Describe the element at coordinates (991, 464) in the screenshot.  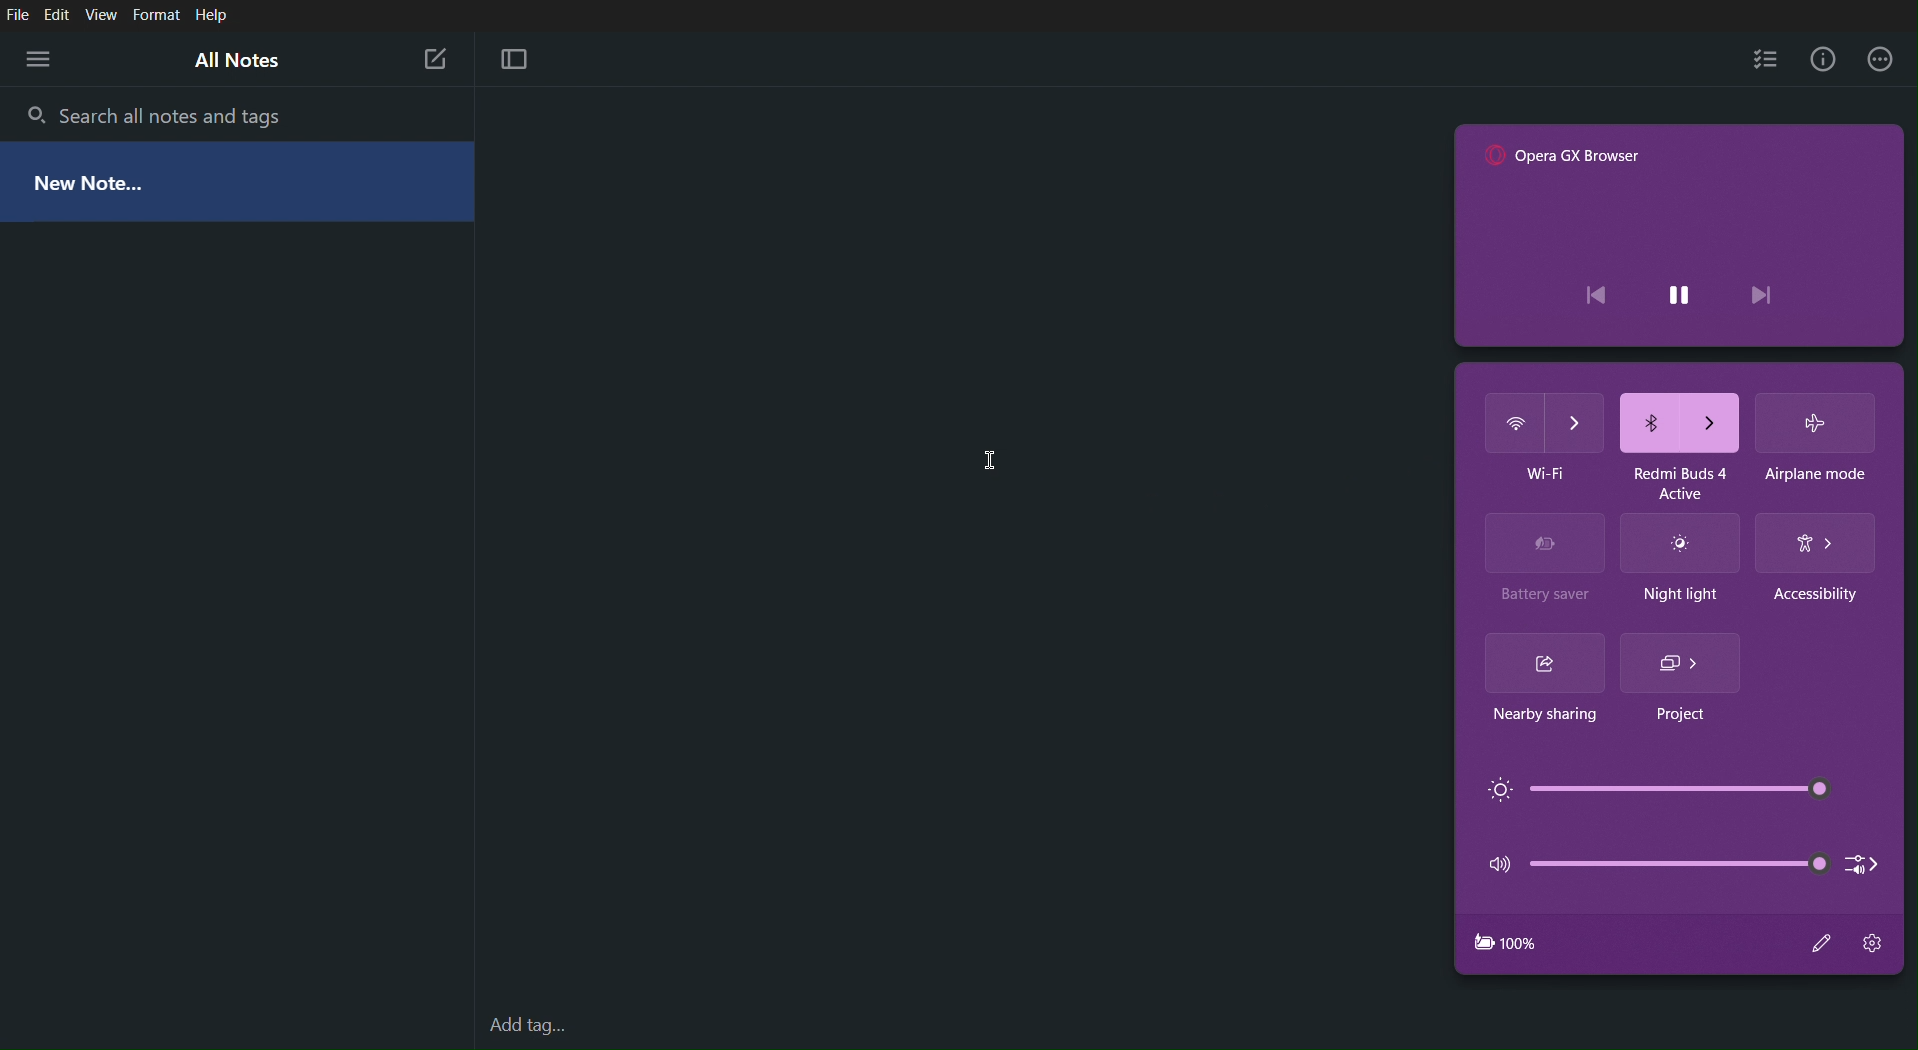
I see `Cursor` at that location.